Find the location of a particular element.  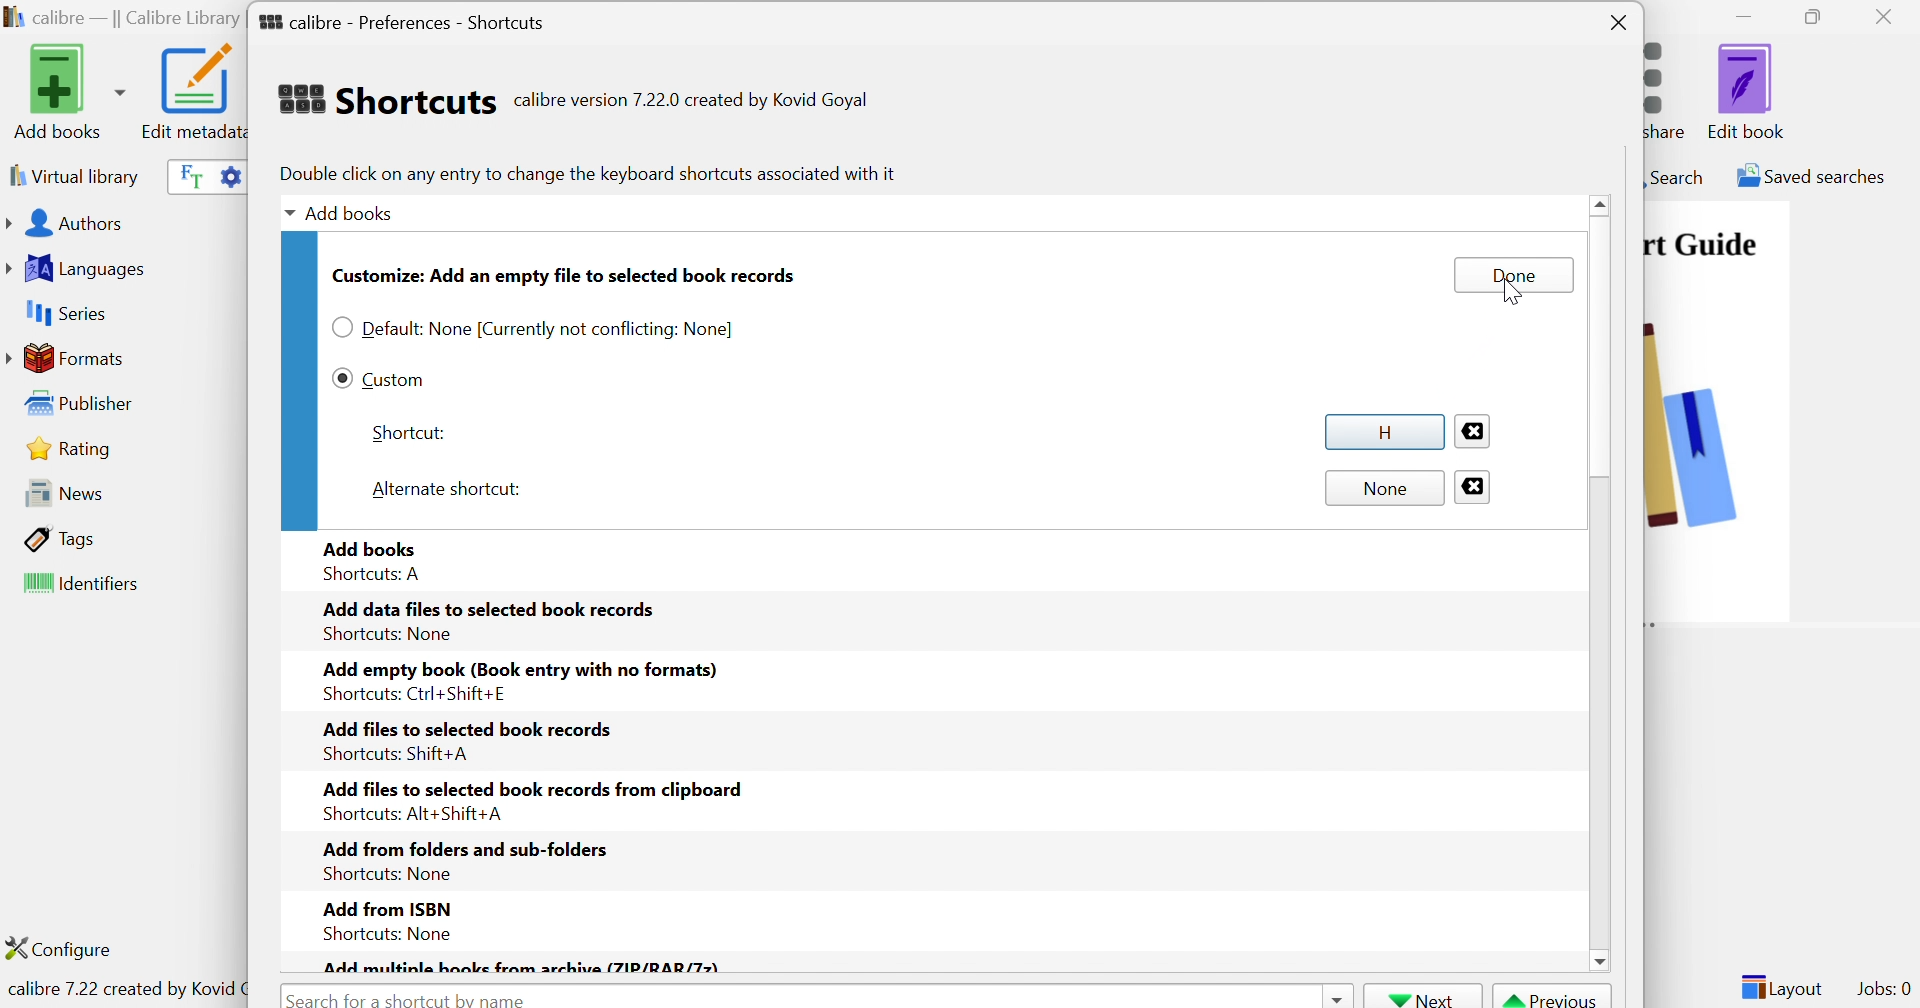

News is located at coordinates (58, 492).